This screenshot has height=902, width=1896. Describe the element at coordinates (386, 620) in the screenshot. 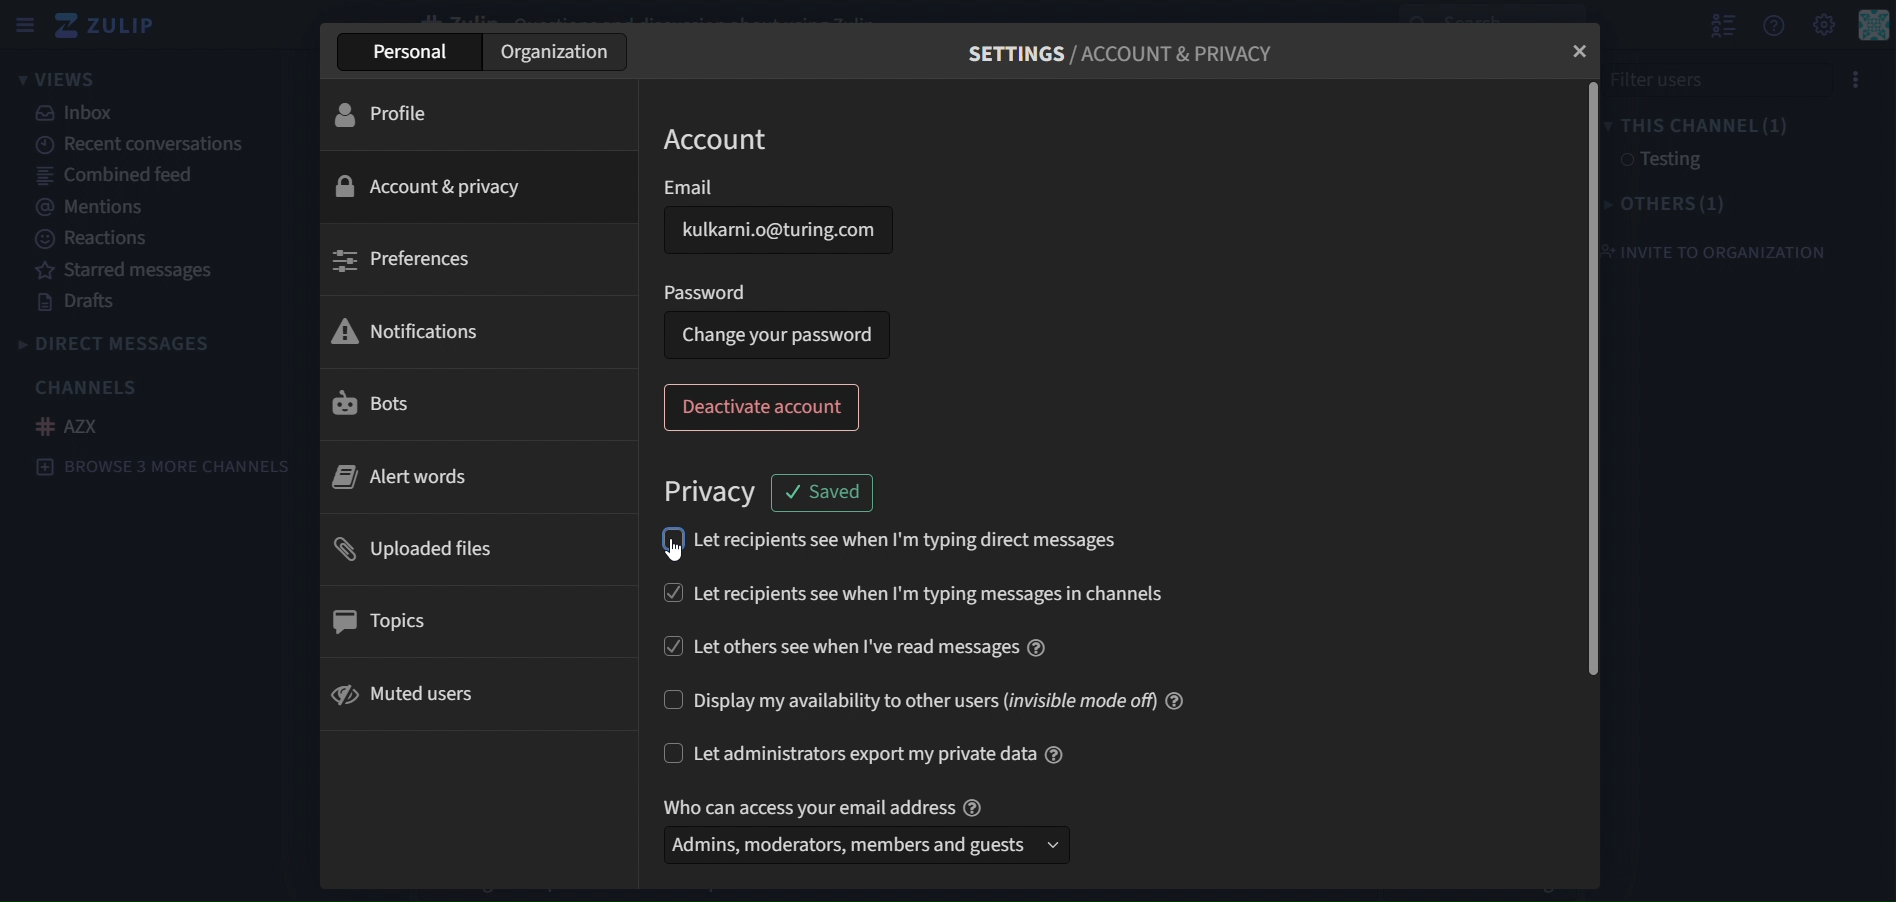

I see `topics` at that location.